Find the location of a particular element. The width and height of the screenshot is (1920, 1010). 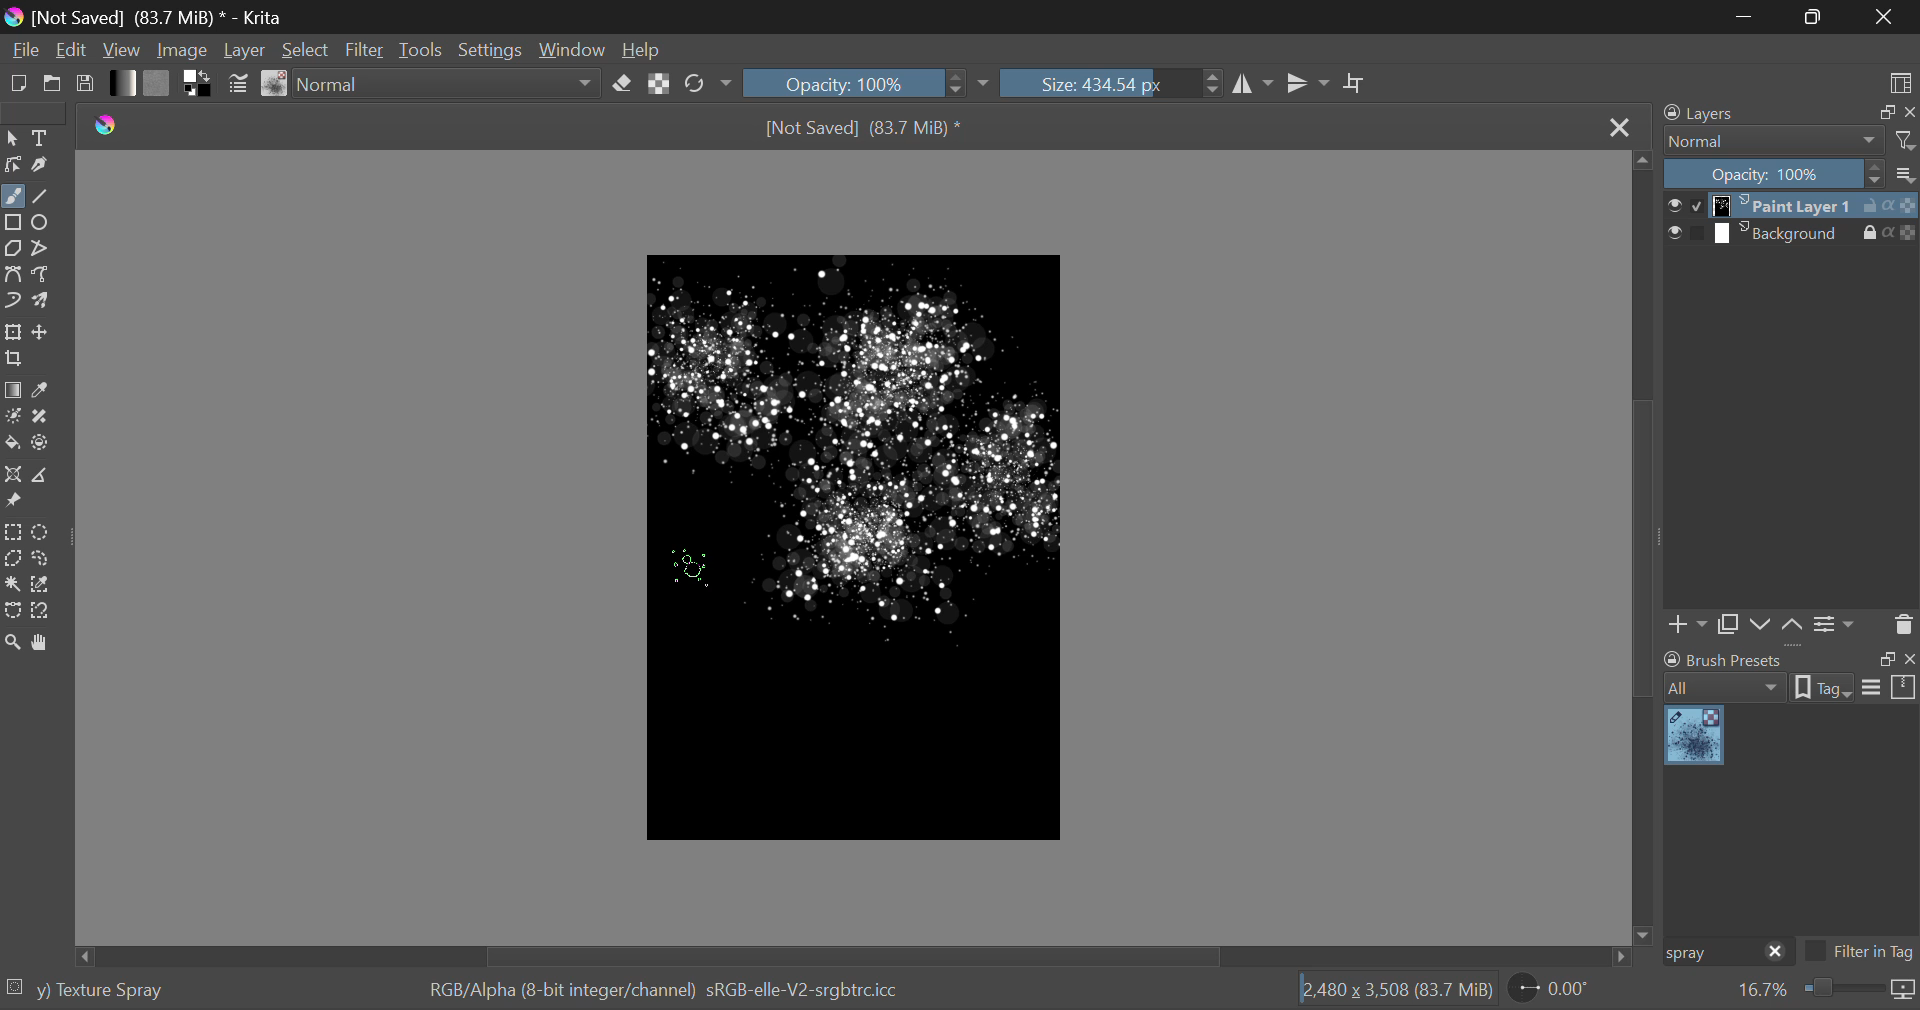

Brush Preset Search: "spray" is located at coordinates (1709, 953).